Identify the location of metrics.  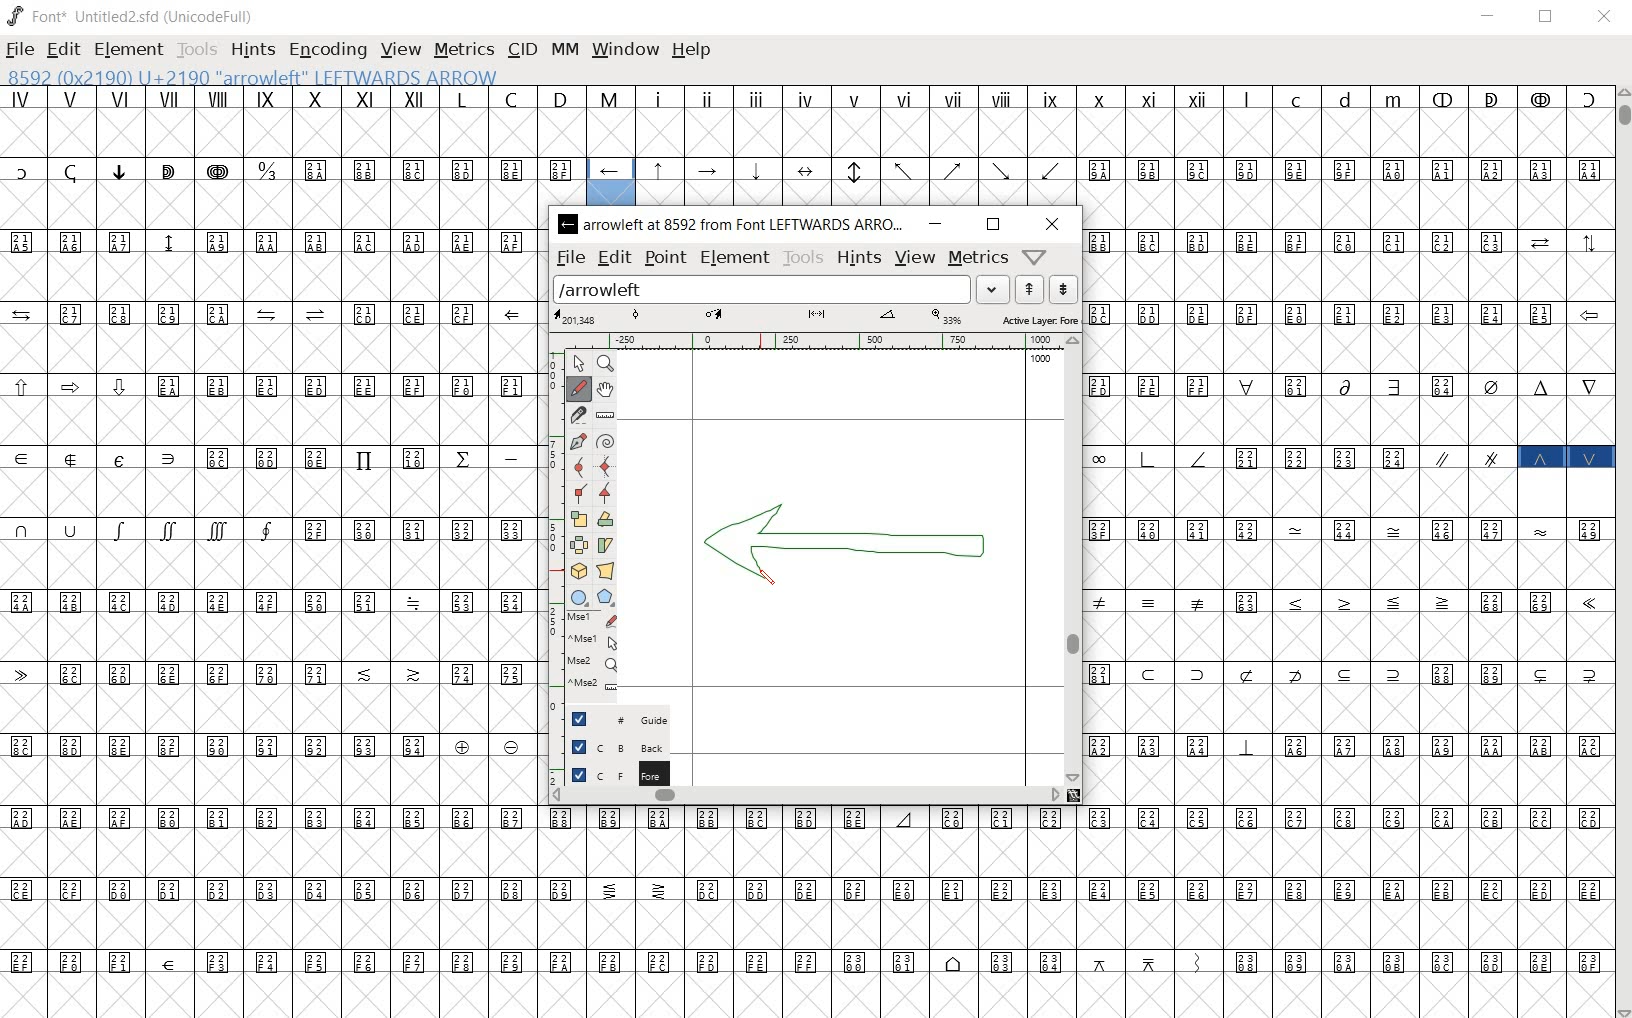
(463, 51).